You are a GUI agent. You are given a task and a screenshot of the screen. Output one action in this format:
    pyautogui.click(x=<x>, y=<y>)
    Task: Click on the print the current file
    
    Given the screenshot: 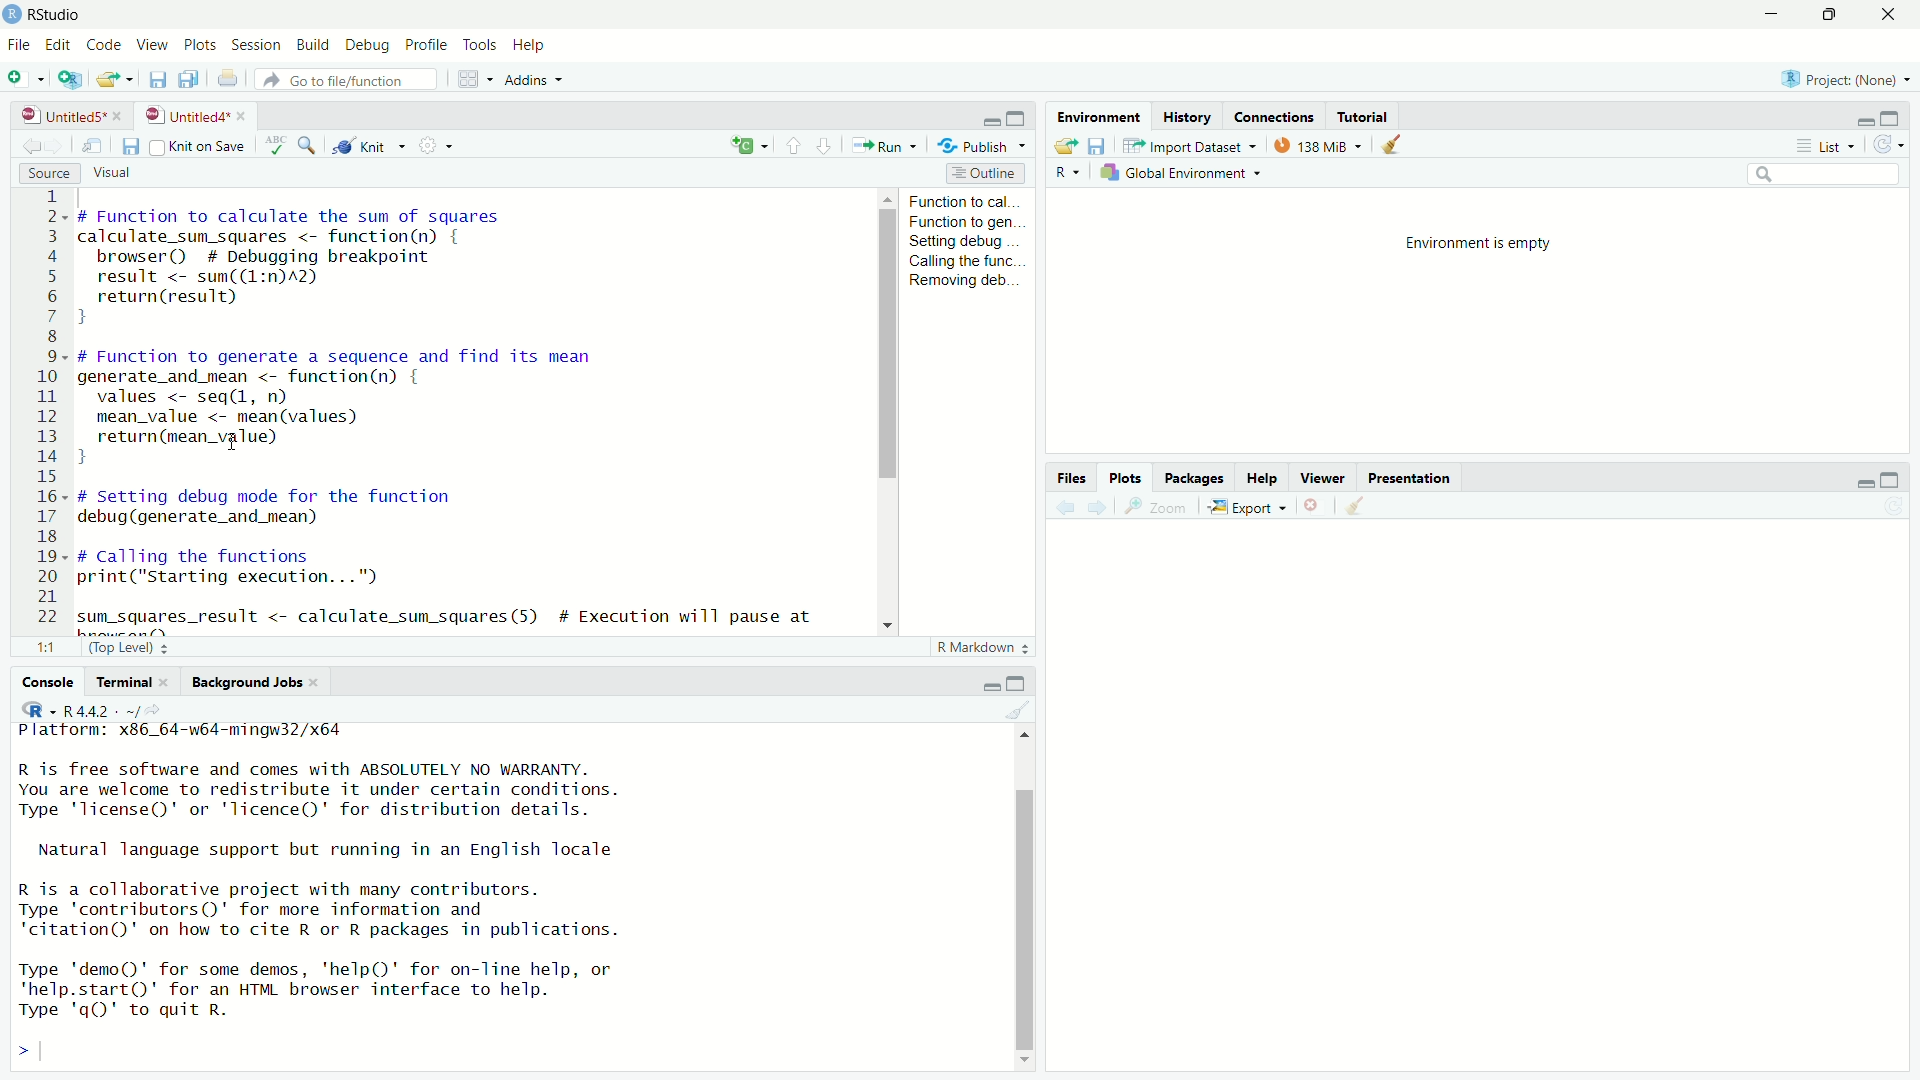 What is the action you would take?
    pyautogui.click(x=231, y=78)
    